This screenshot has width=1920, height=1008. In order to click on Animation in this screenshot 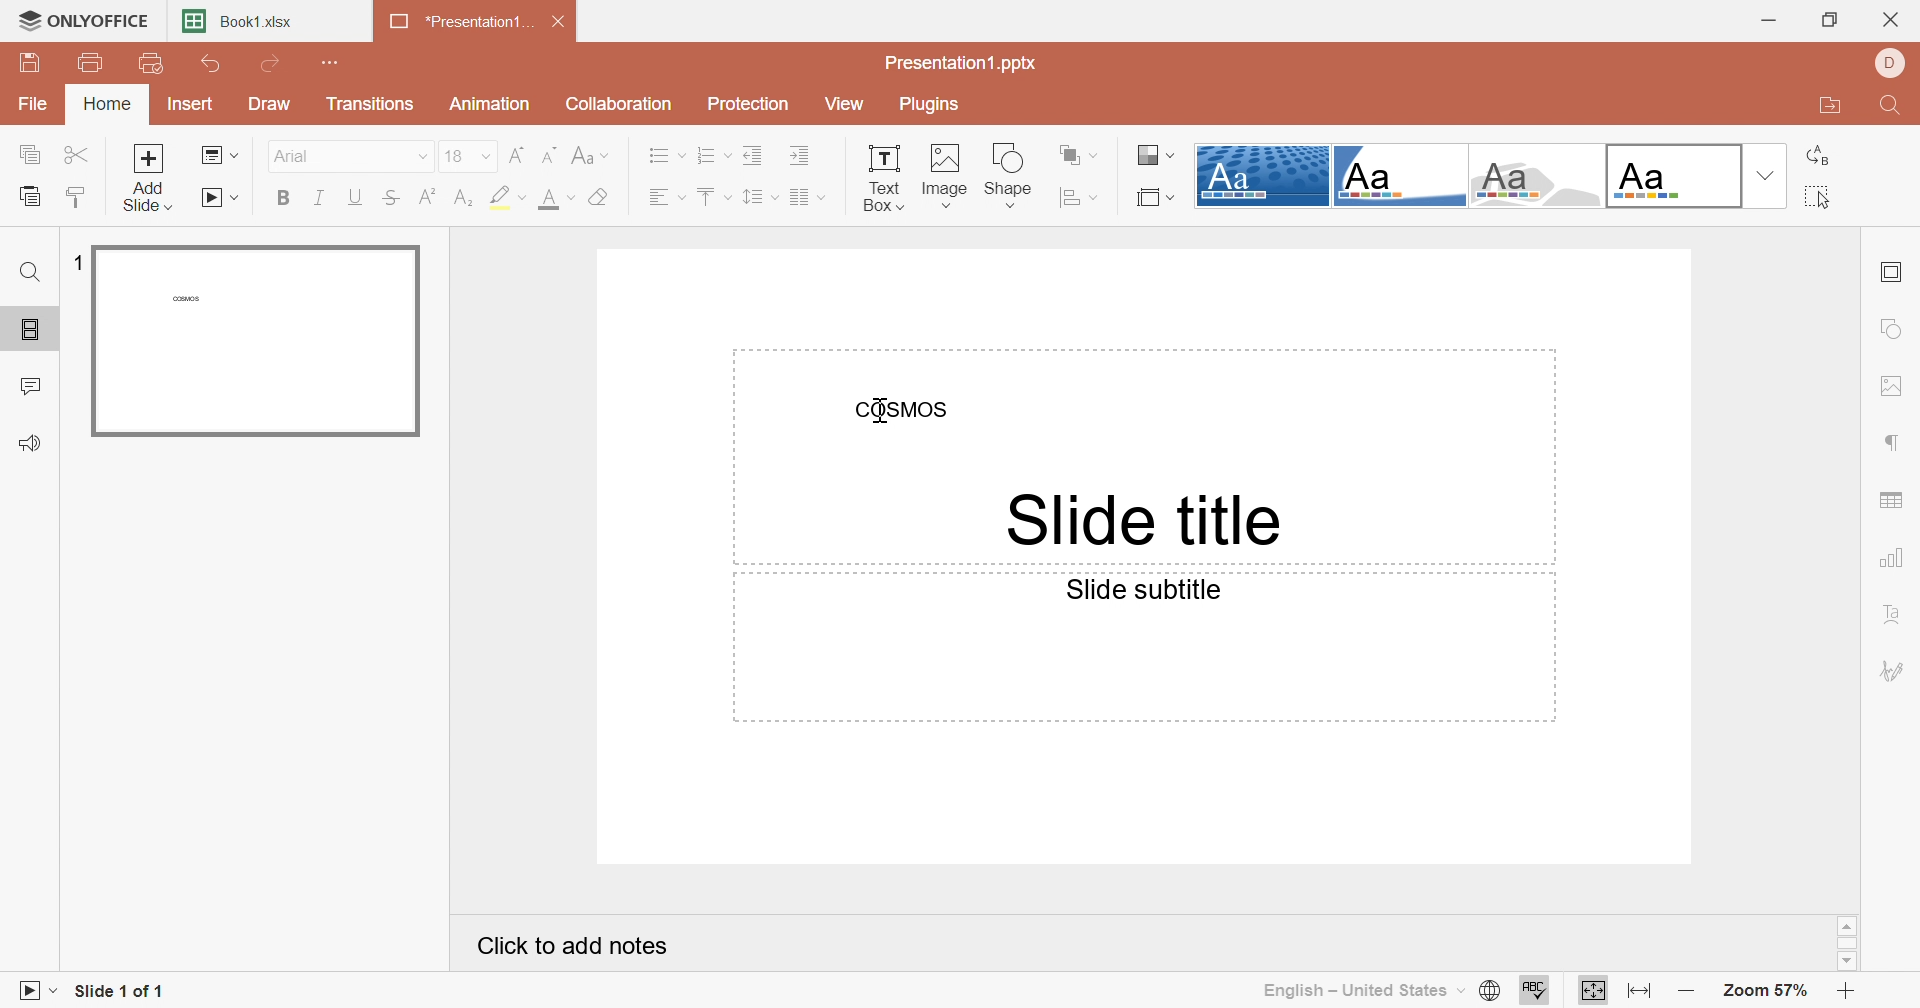, I will do `click(490, 104)`.